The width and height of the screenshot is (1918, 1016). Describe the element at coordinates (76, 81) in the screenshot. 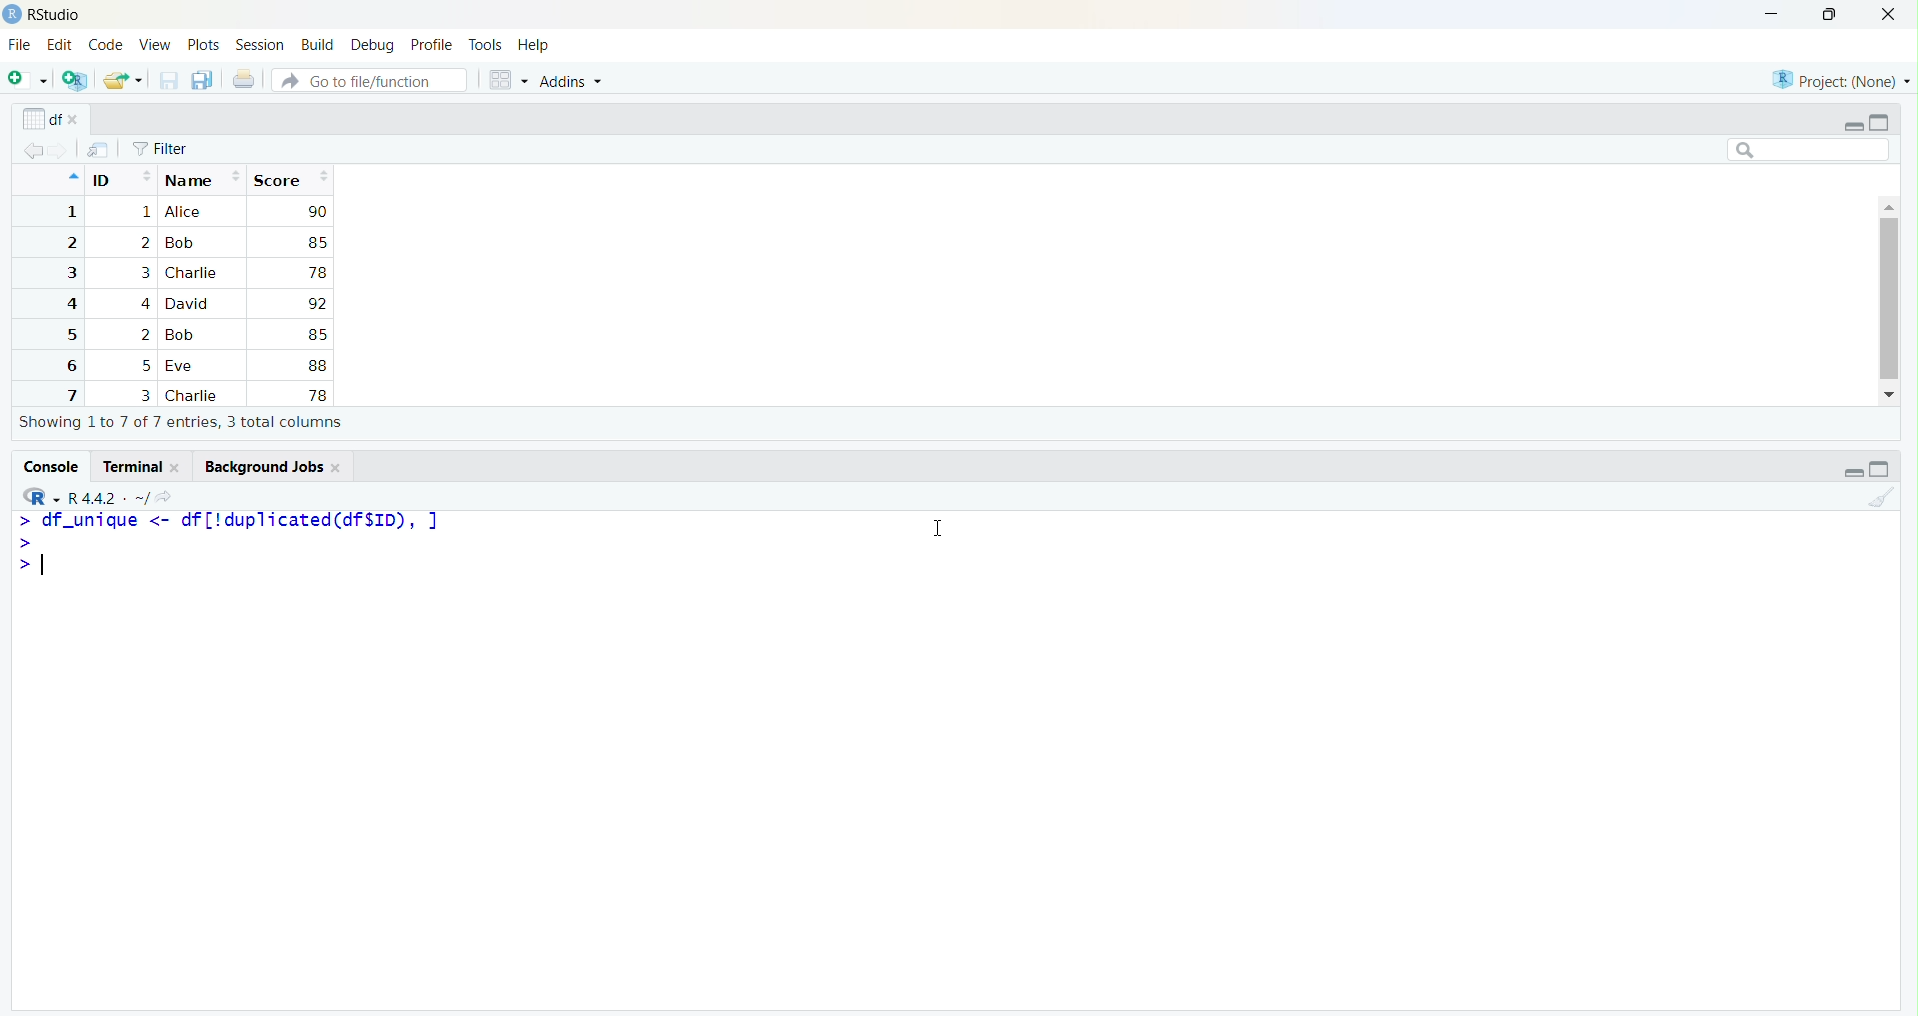

I see `New project` at that location.